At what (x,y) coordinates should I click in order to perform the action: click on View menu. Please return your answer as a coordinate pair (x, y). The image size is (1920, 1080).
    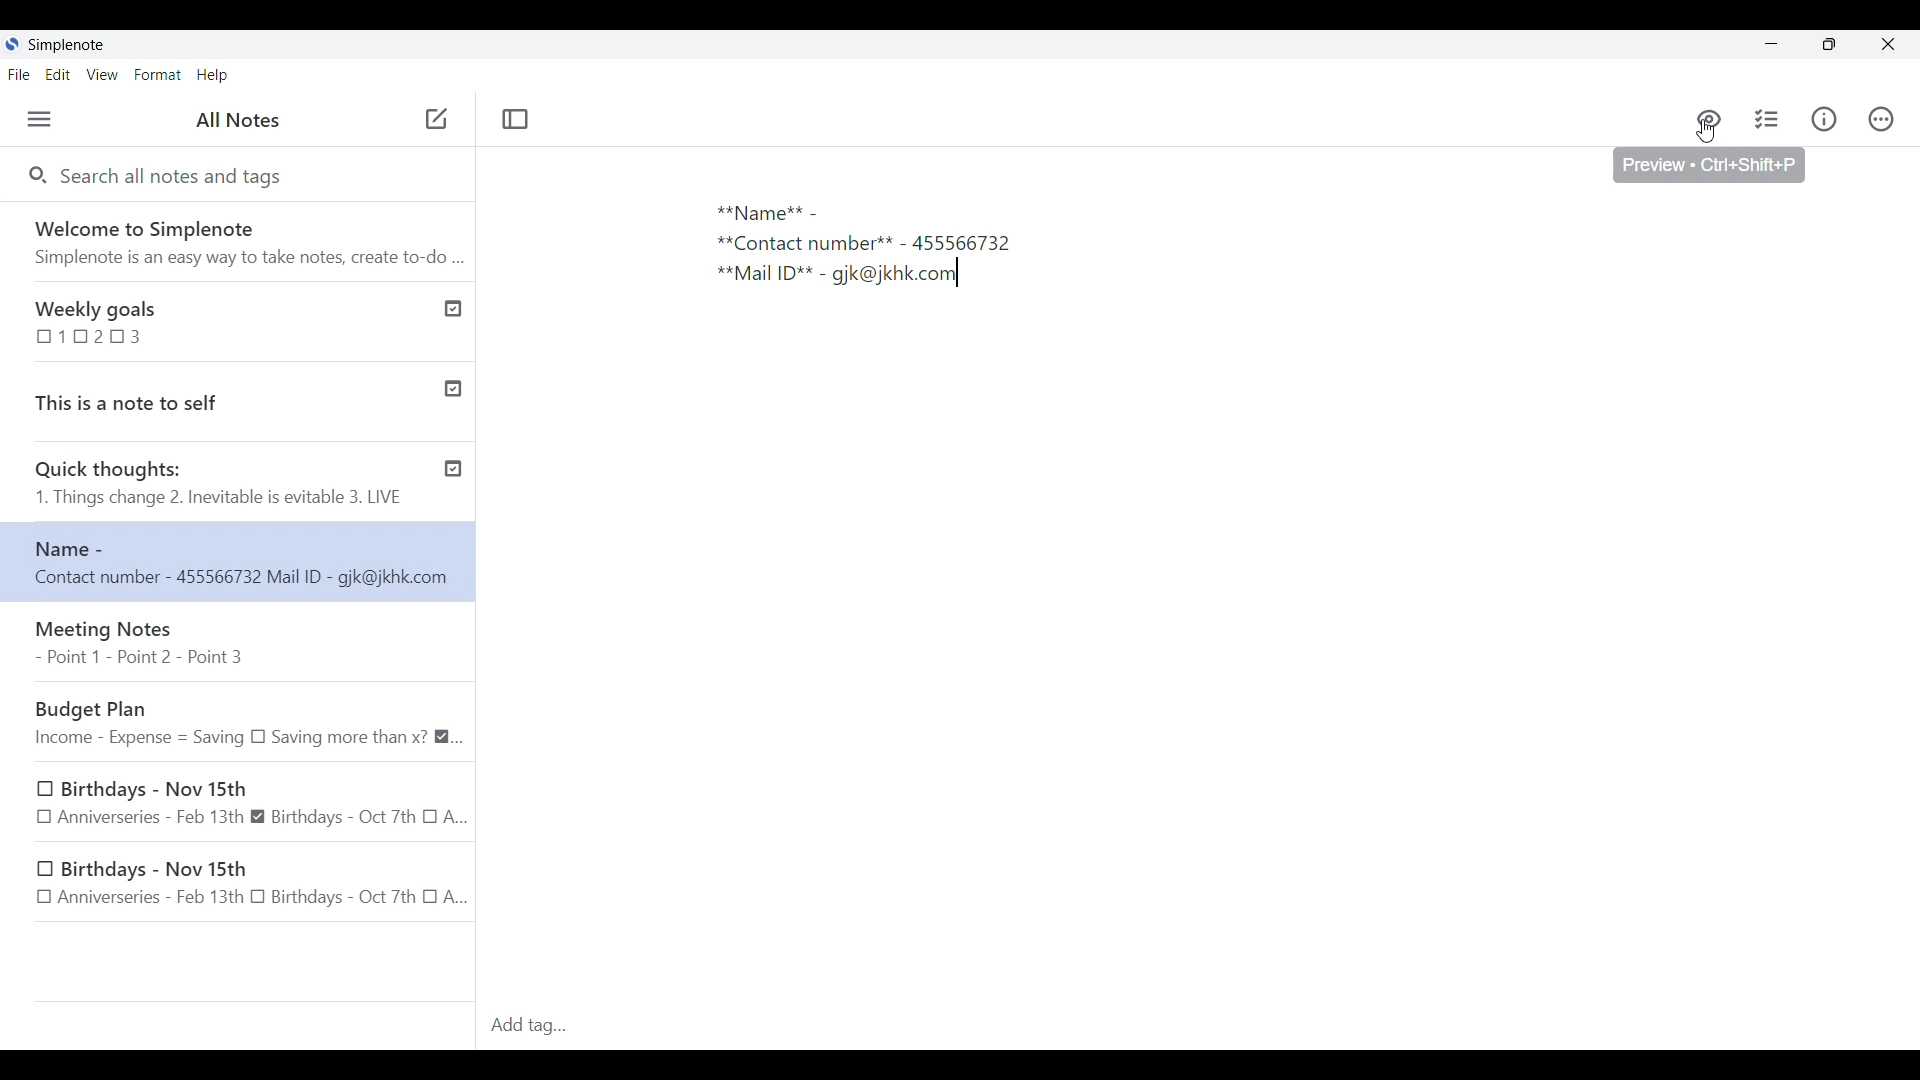
    Looking at the image, I should click on (103, 75).